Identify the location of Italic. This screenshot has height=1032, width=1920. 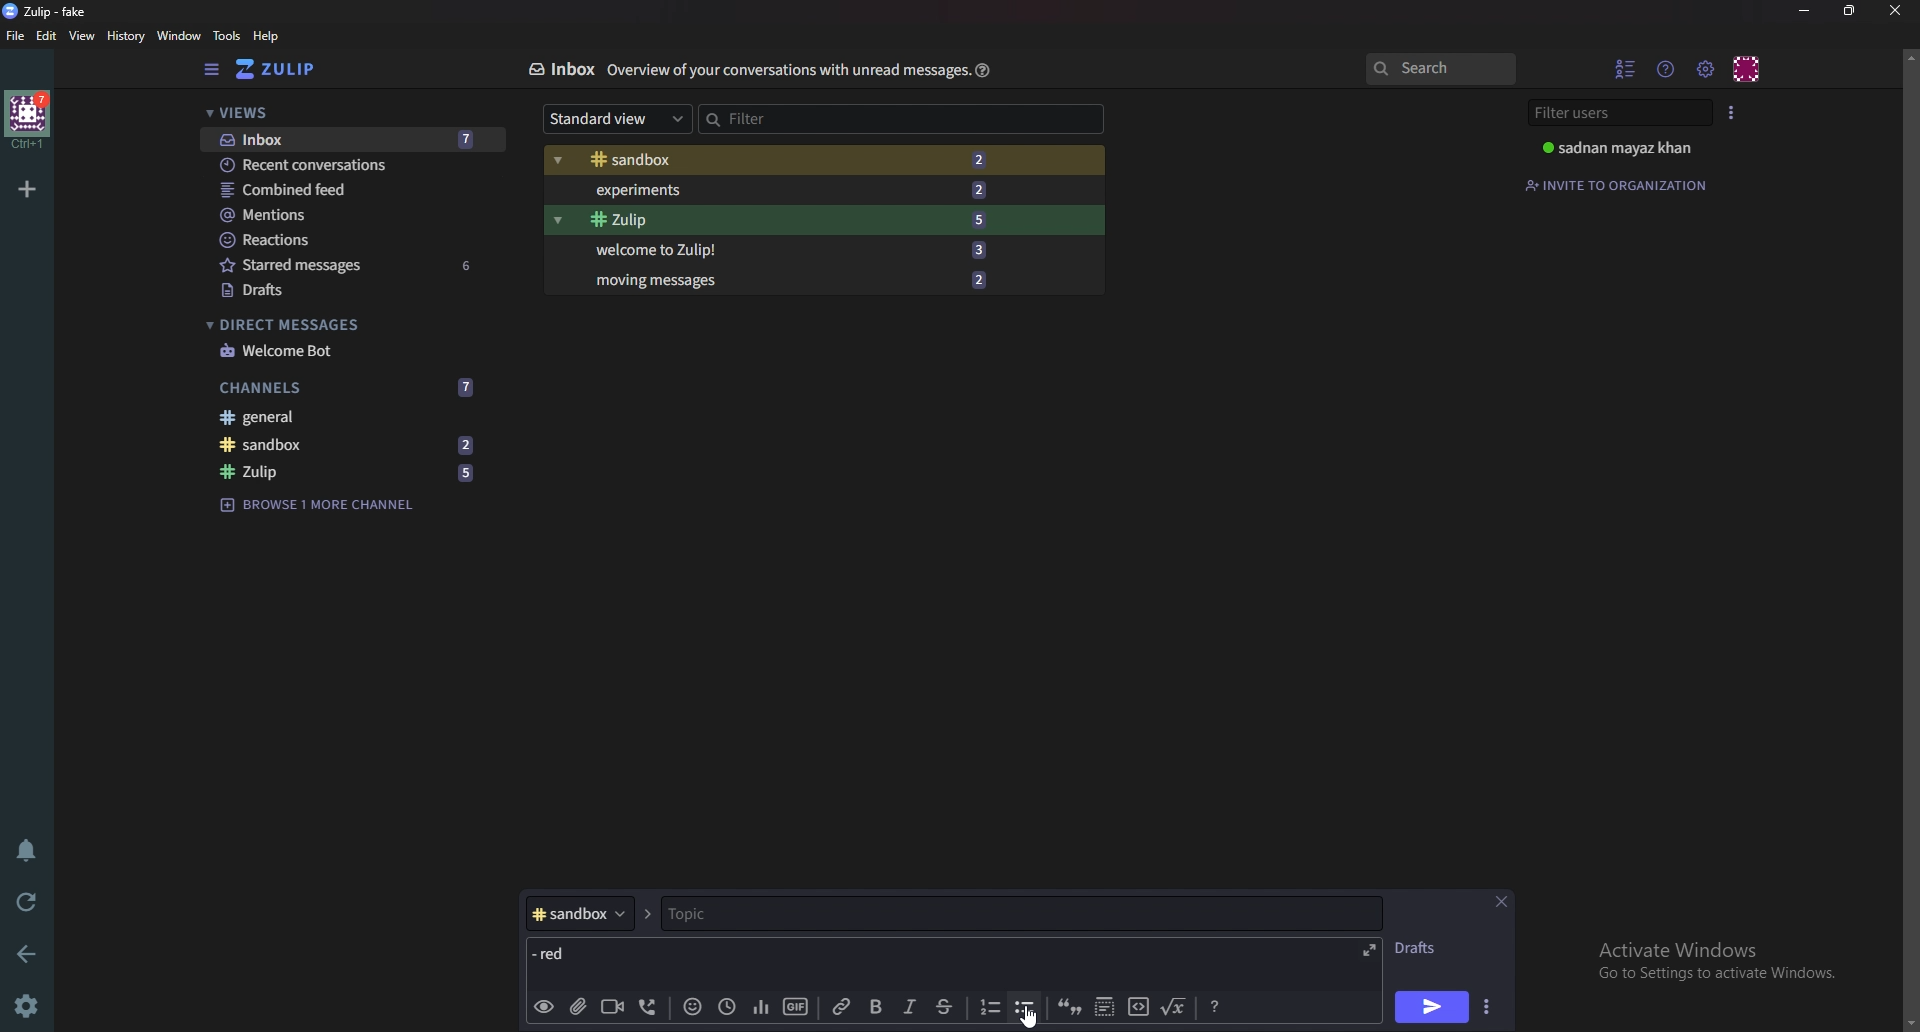
(910, 1007).